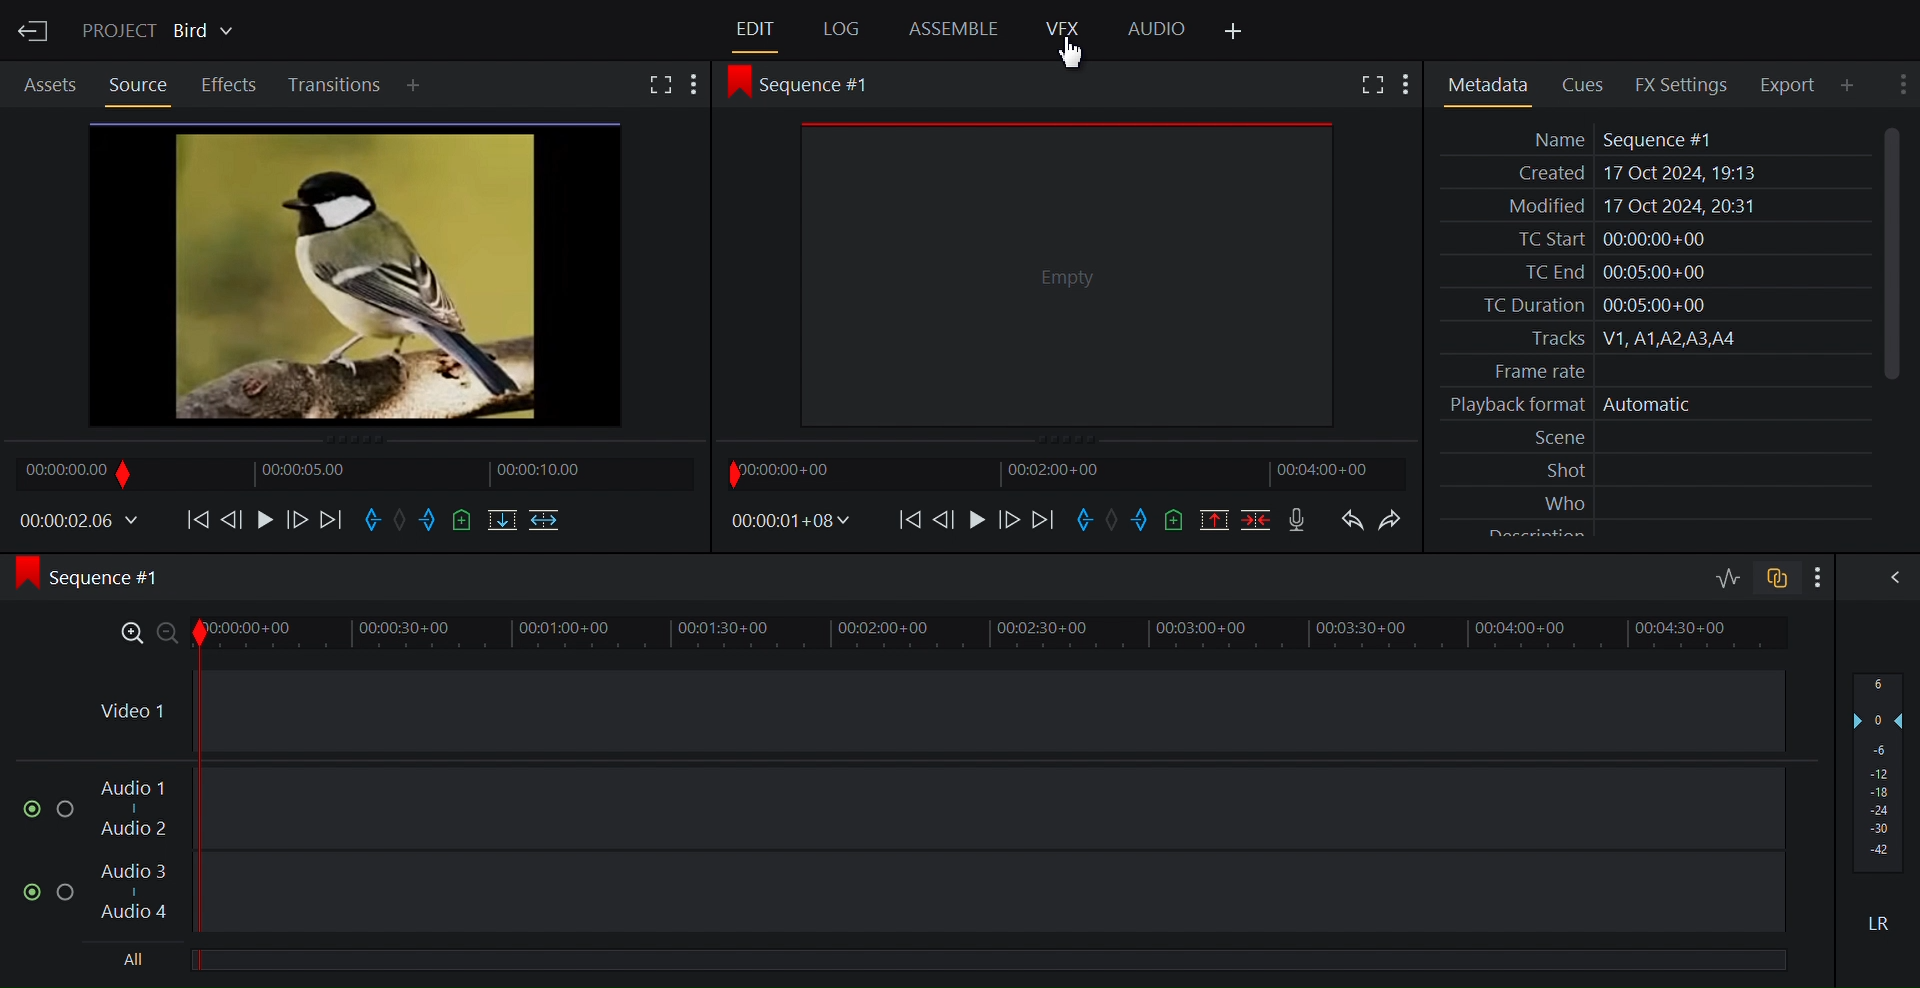 Image resolution: width=1920 pixels, height=988 pixels. I want to click on Sequence 1, so click(821, 86).